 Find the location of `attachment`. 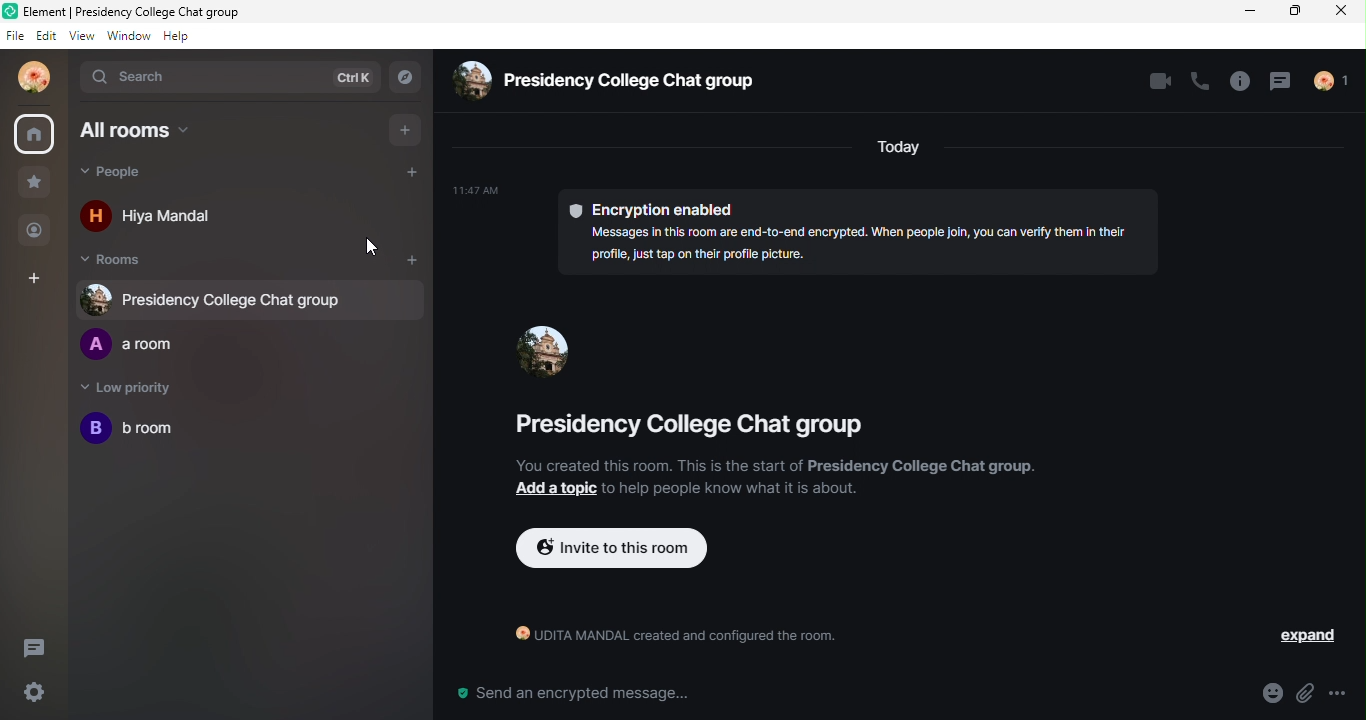

attachment is located at coordinates (1309, 694).